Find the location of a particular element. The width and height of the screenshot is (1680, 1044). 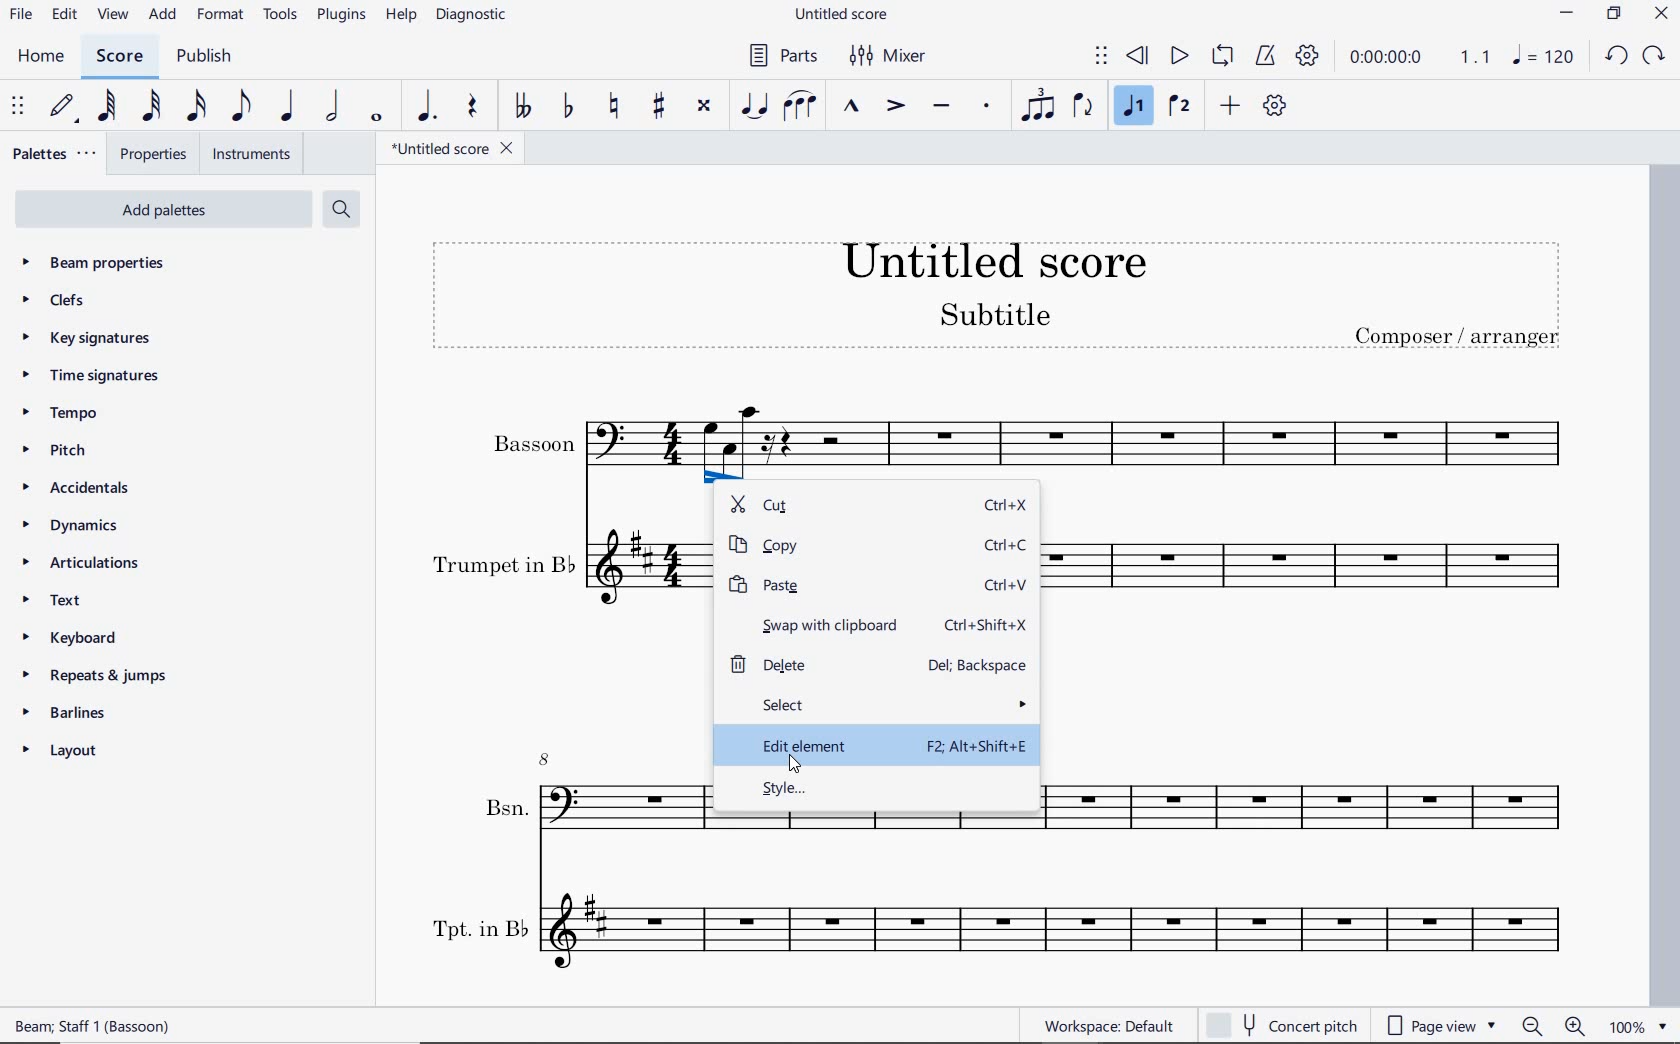

workspace: default is located at coordinates (1108, 1028).